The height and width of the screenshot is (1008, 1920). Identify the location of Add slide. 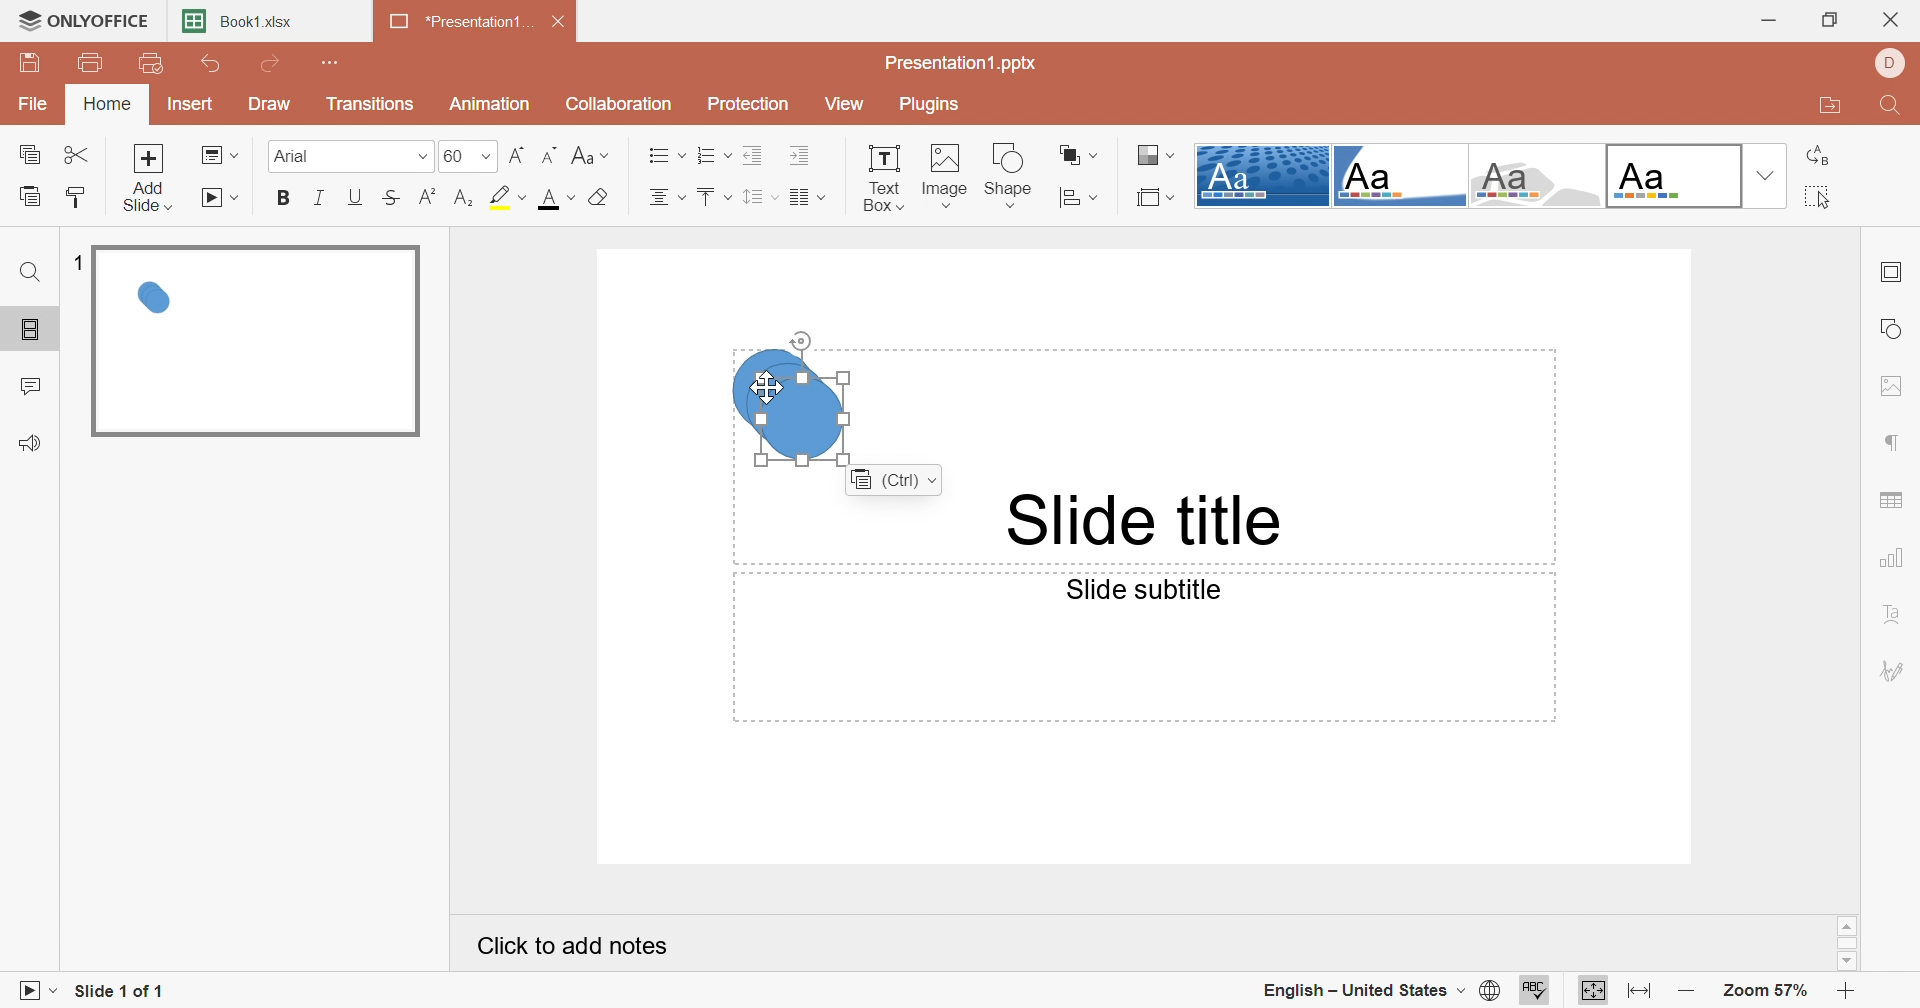
(148, 177).